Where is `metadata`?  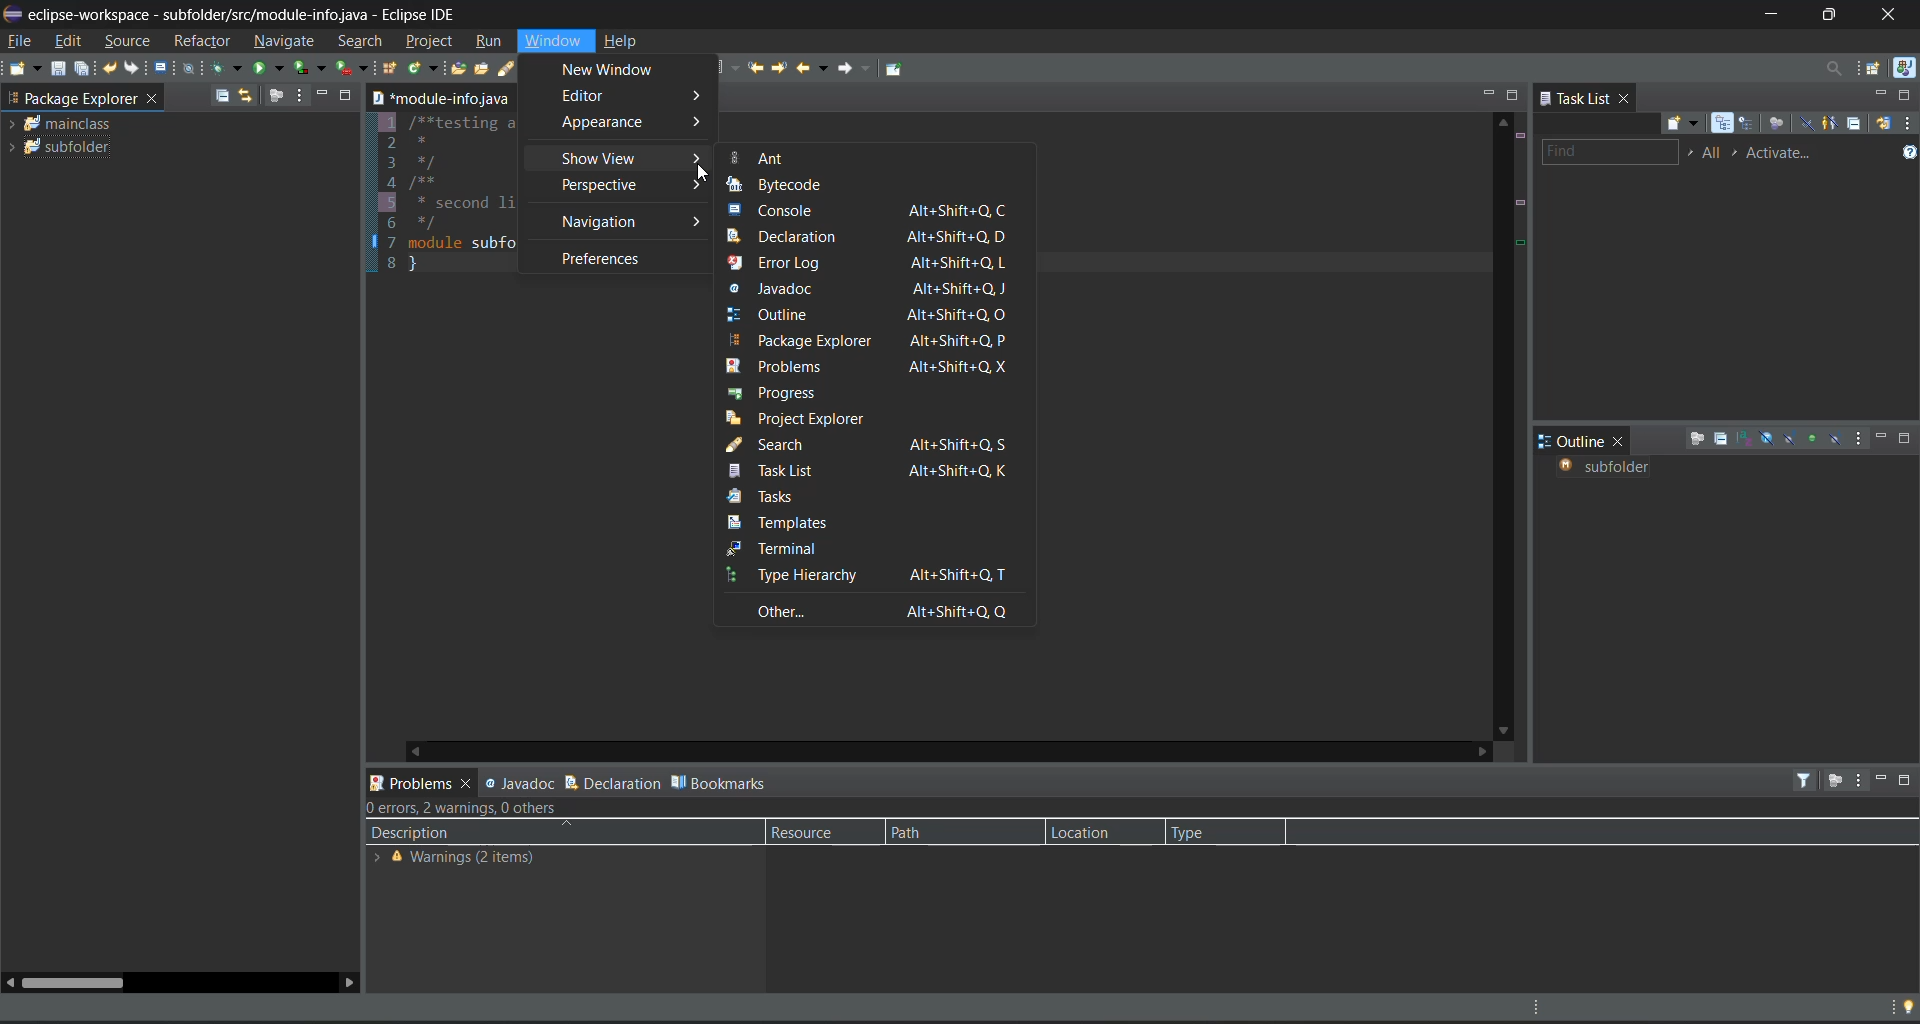 metadata is located at coordinates (467, 810).